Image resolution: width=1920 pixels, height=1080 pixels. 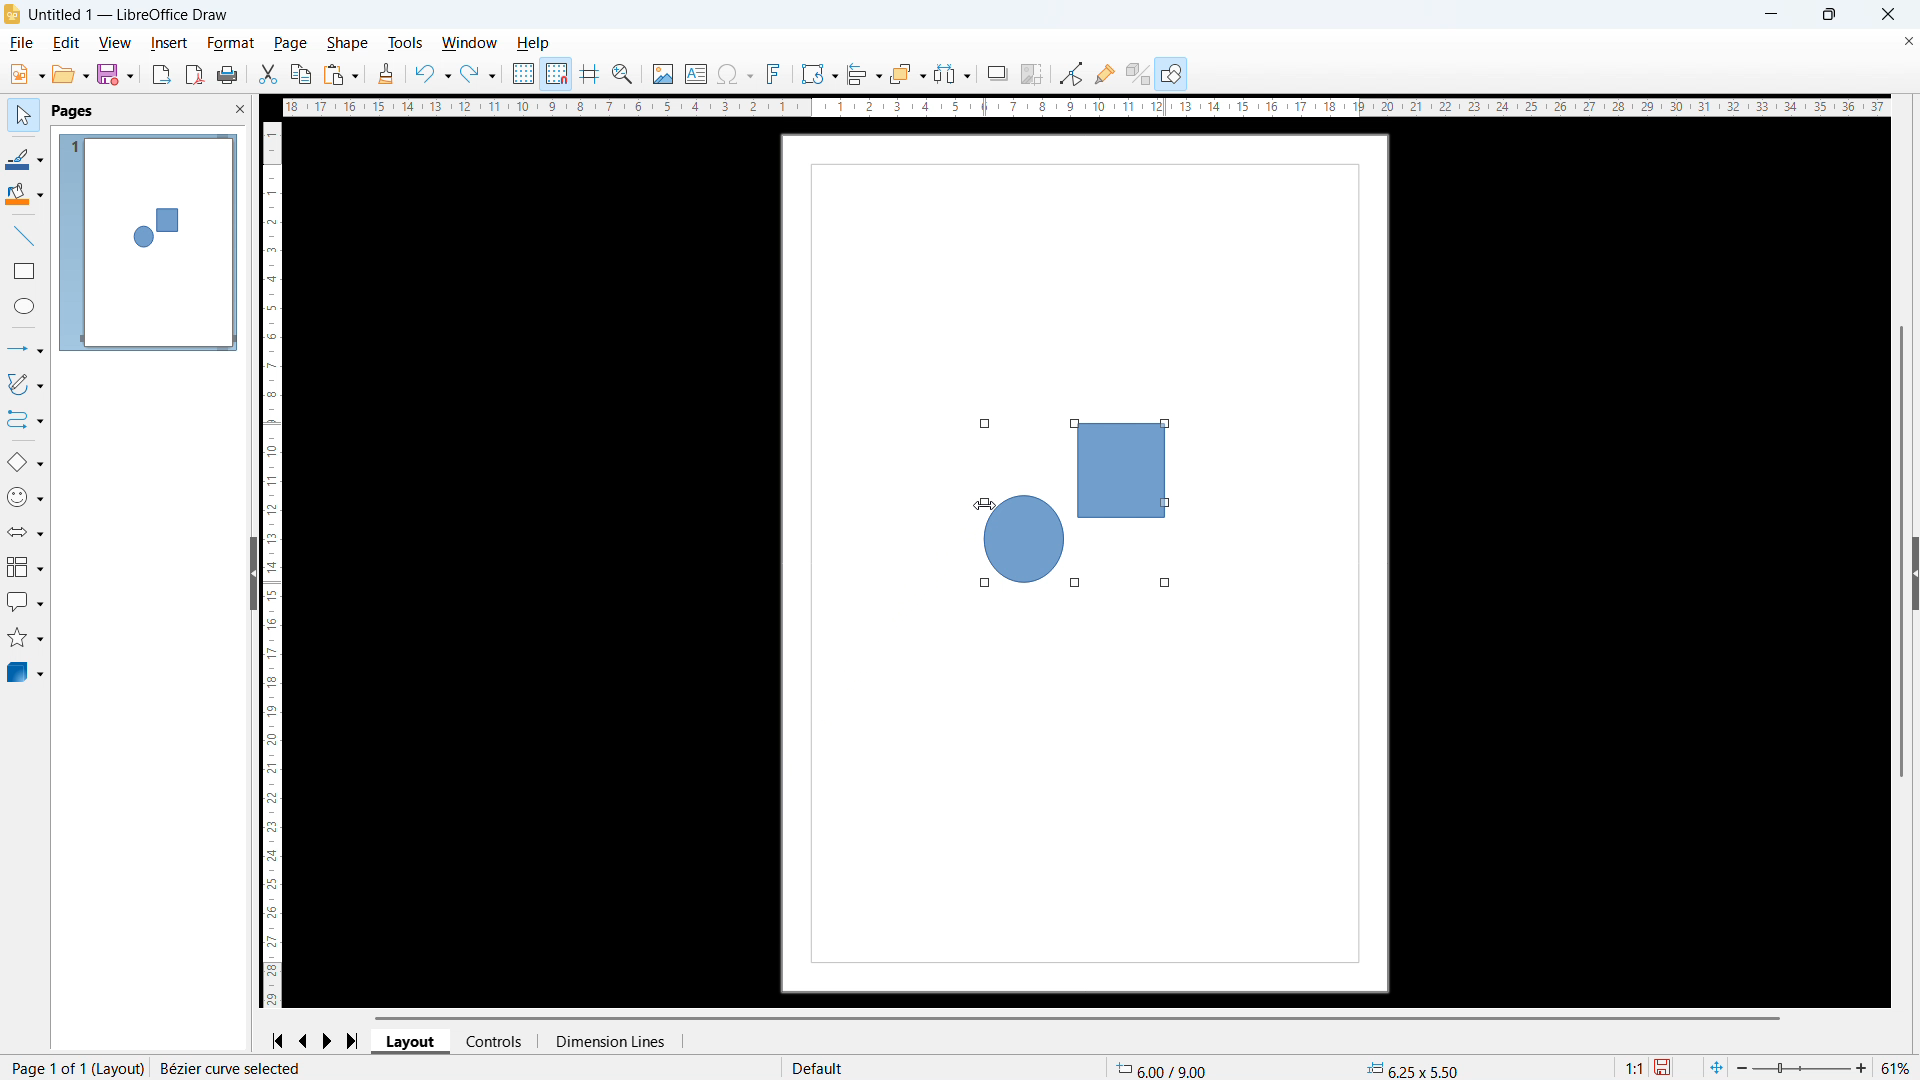 I want to click on redo , so click(x=479, y=74).